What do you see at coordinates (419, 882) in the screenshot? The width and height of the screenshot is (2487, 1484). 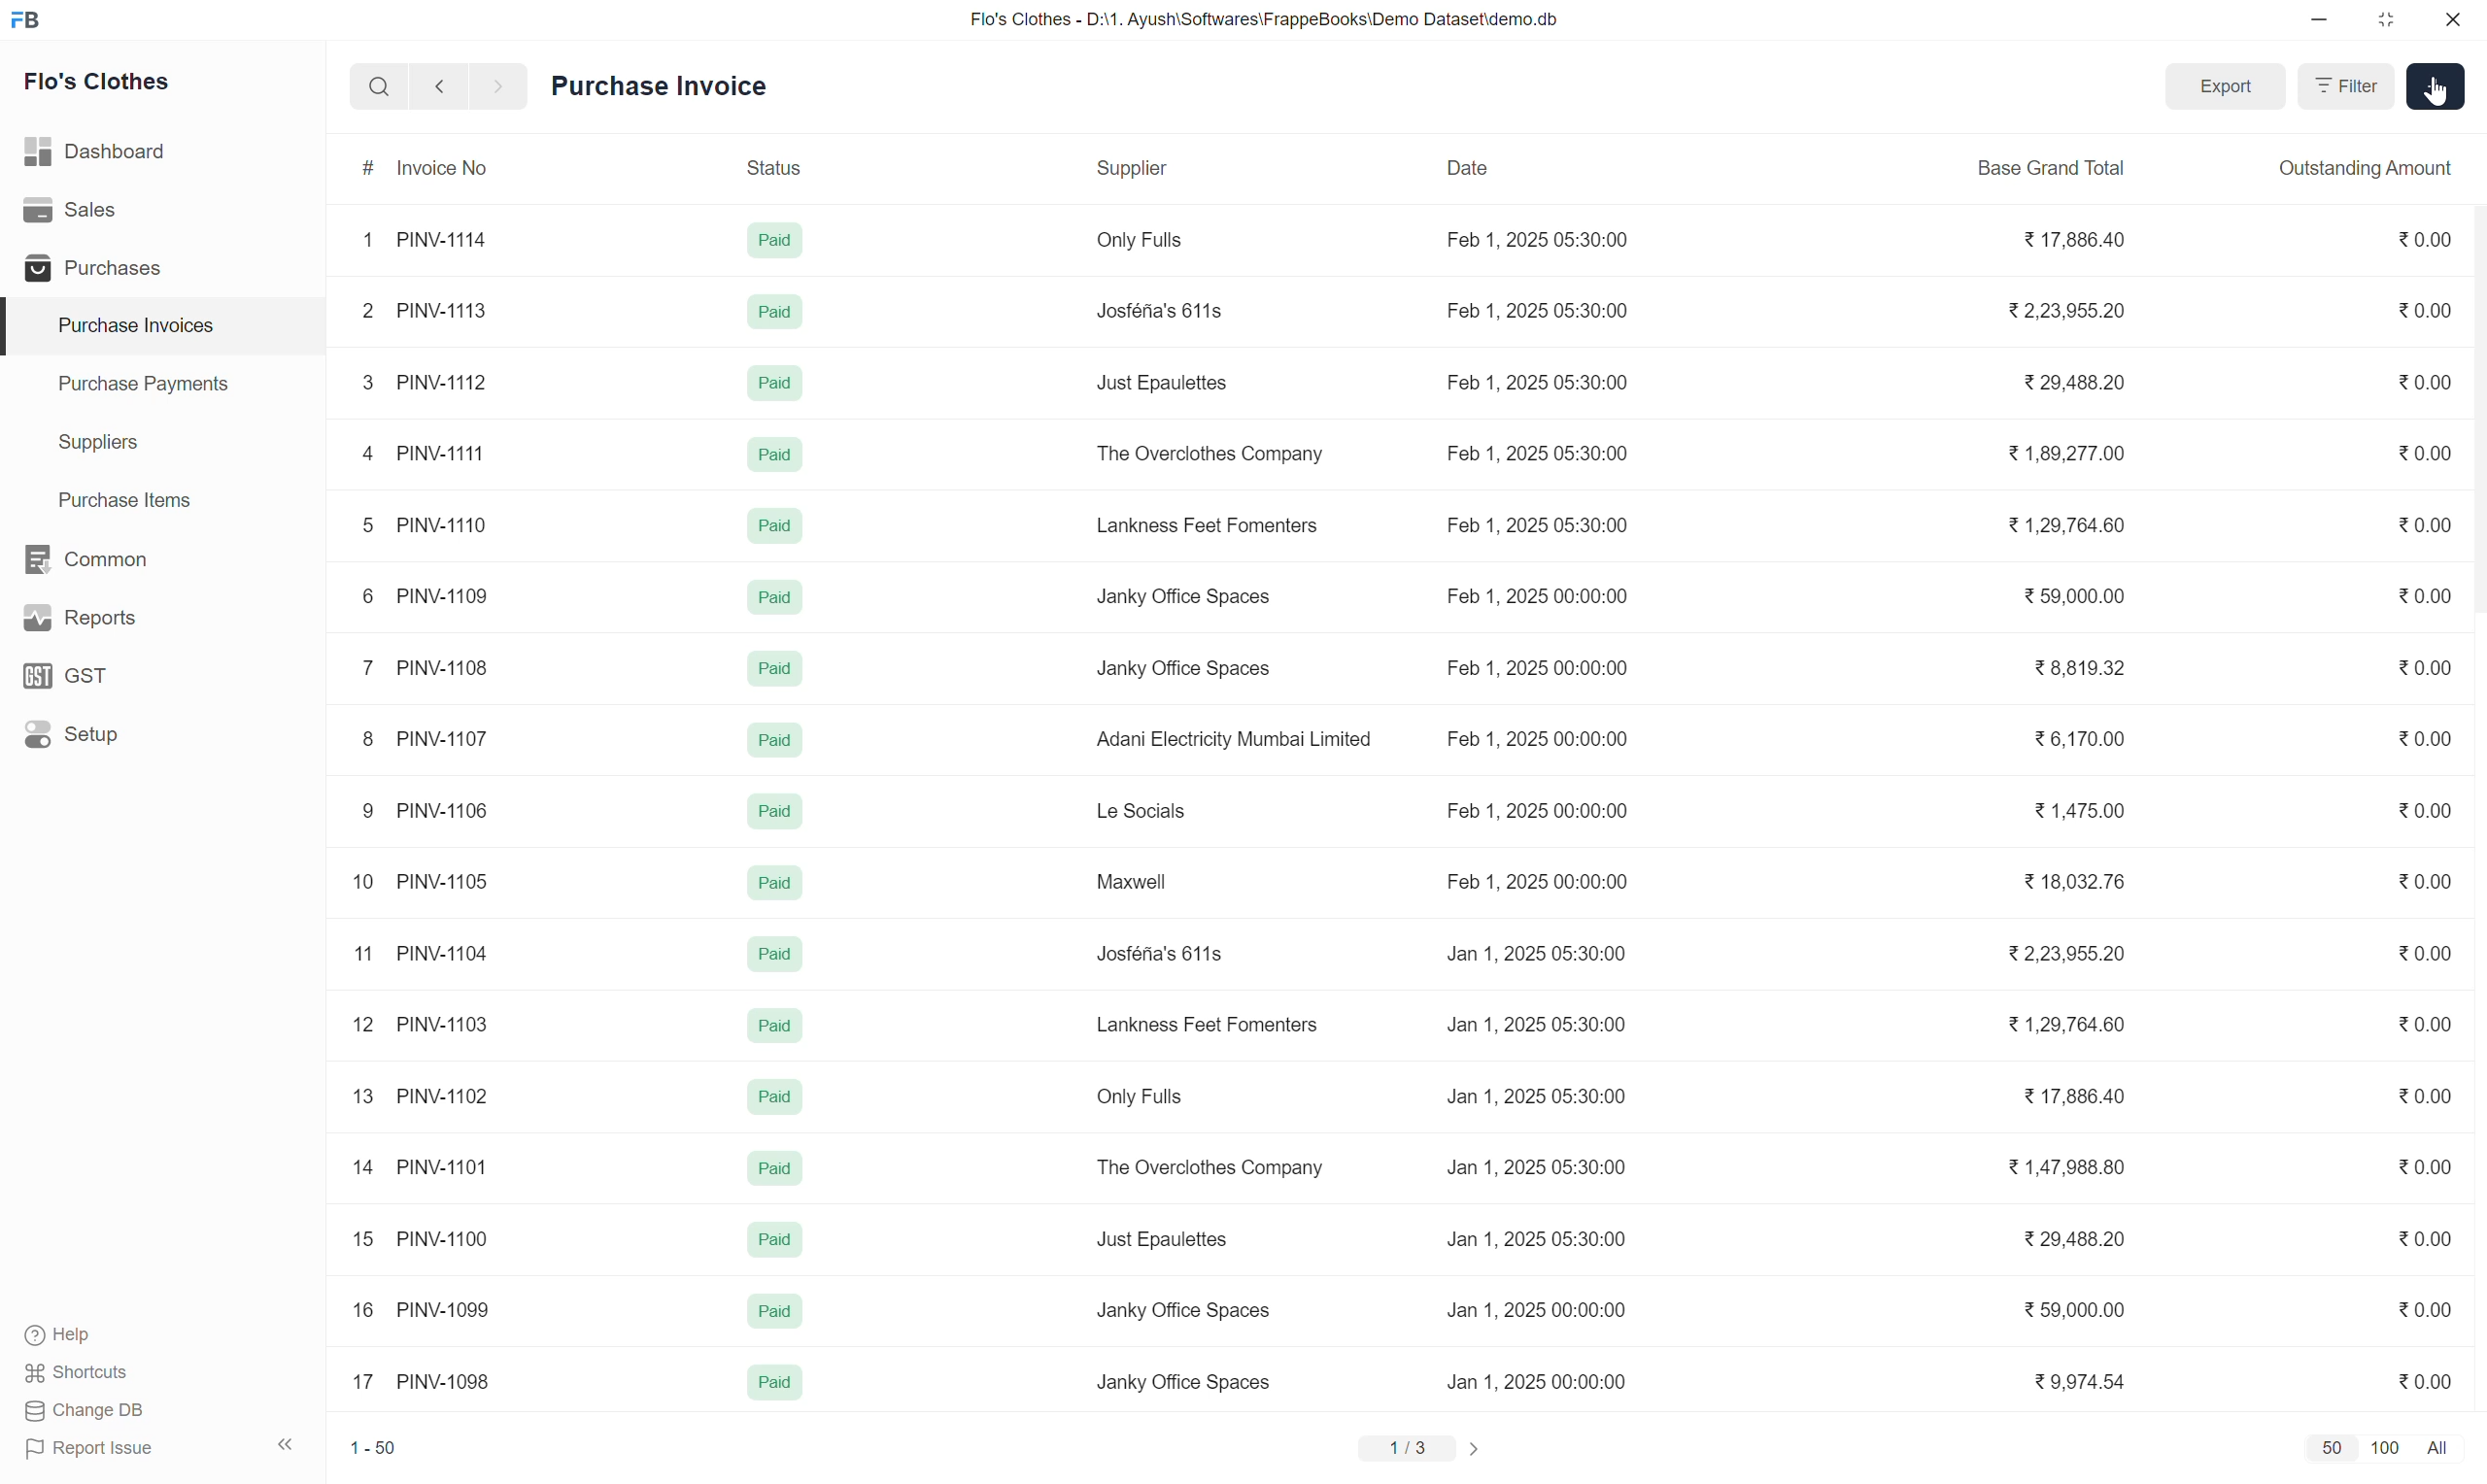 I see `10 PINV-1105` at bounding box center [419, 882].